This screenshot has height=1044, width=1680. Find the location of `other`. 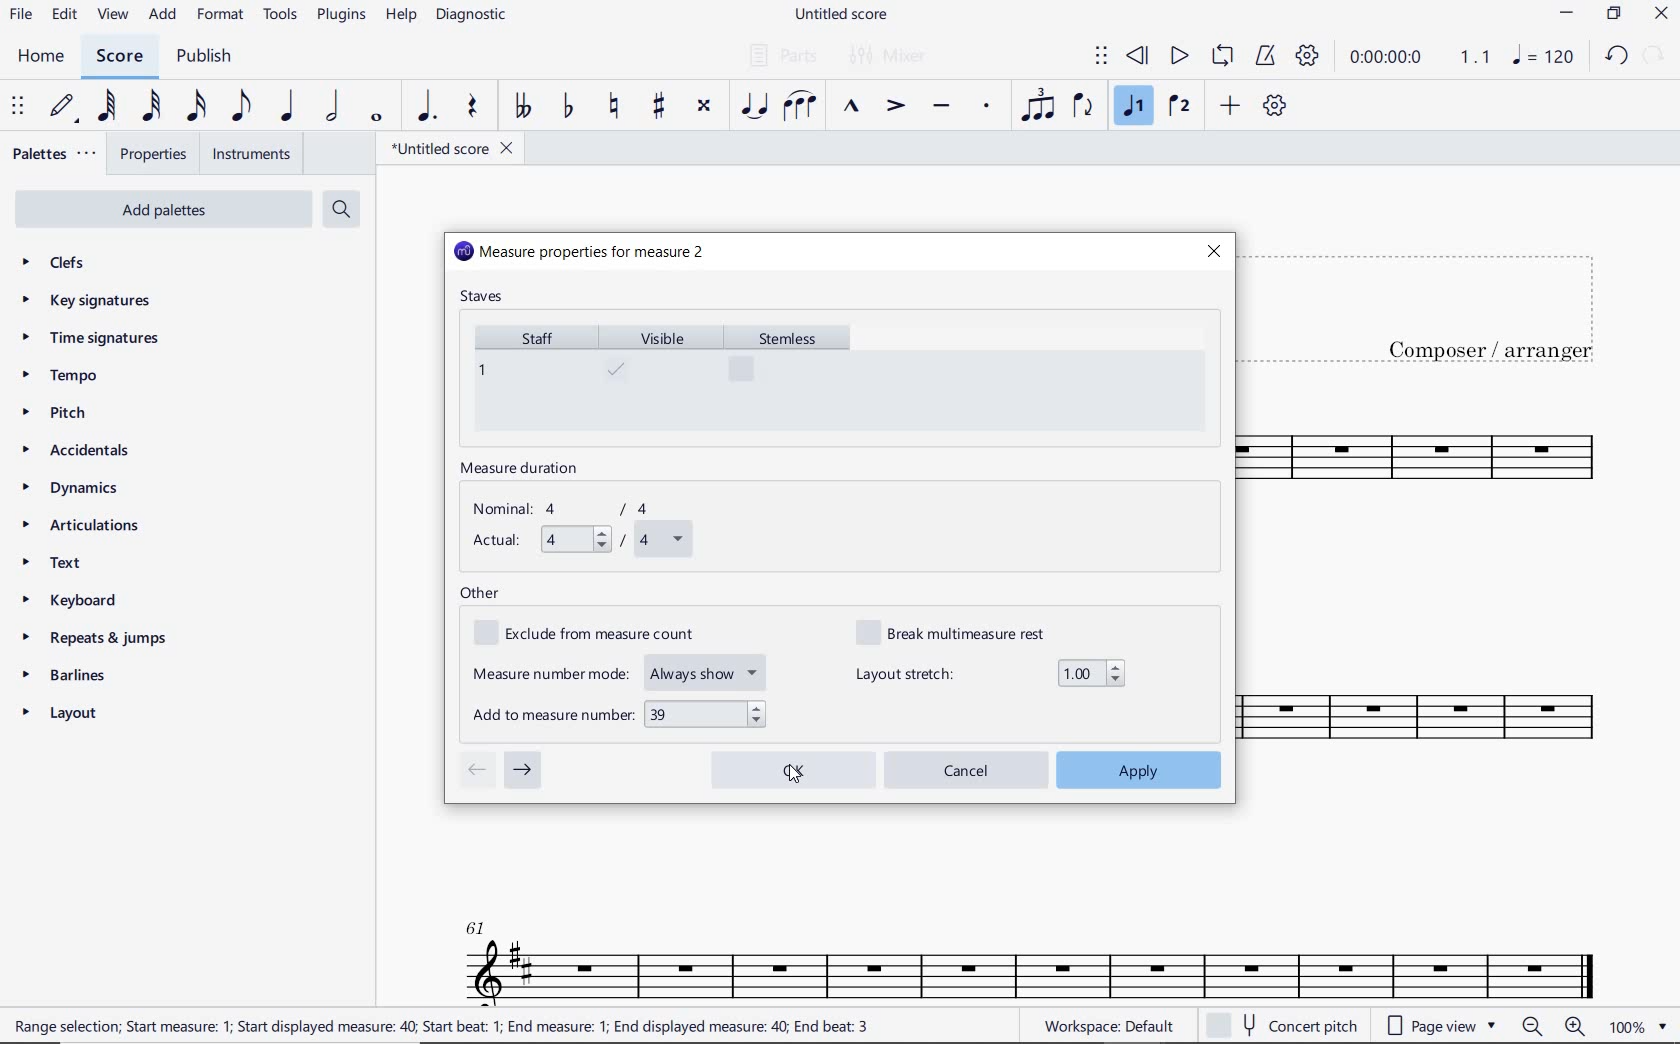

other is located at coordinates (480, 594).